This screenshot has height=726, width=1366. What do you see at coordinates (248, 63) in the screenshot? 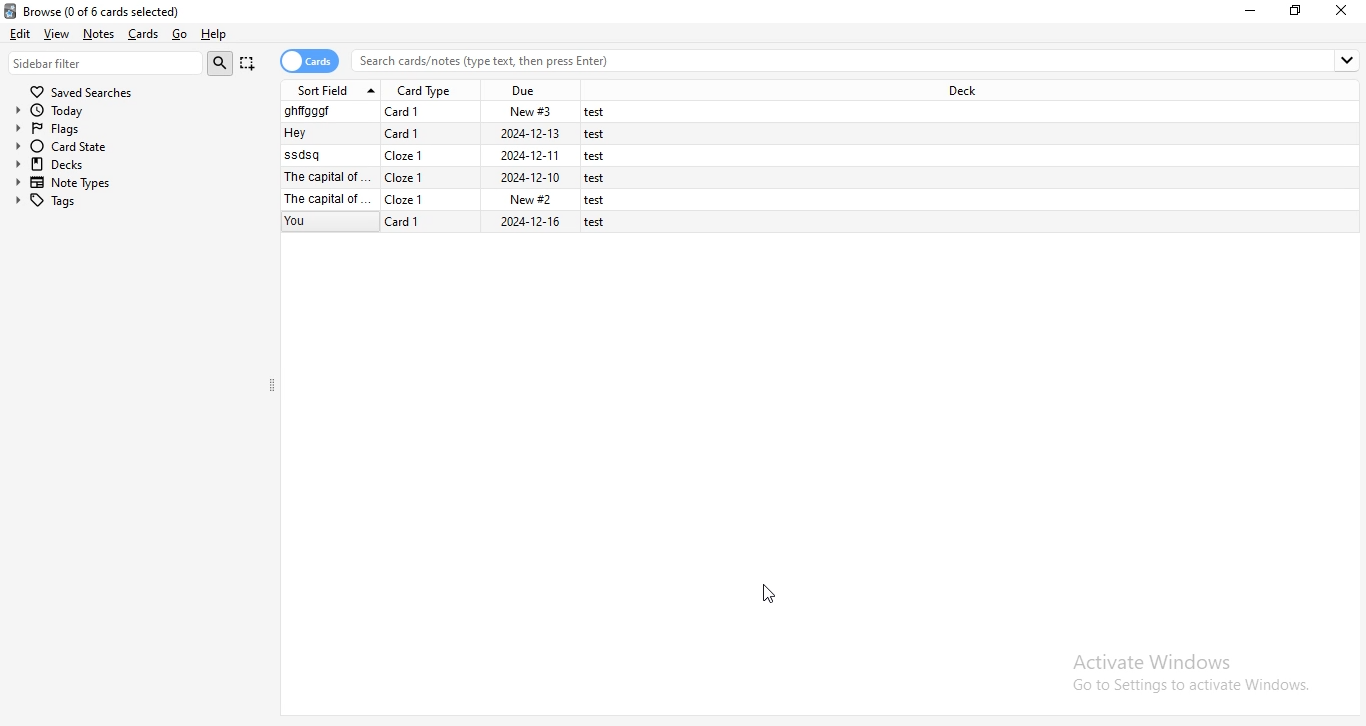
I see `Capture` at bounding box center [248, 63].